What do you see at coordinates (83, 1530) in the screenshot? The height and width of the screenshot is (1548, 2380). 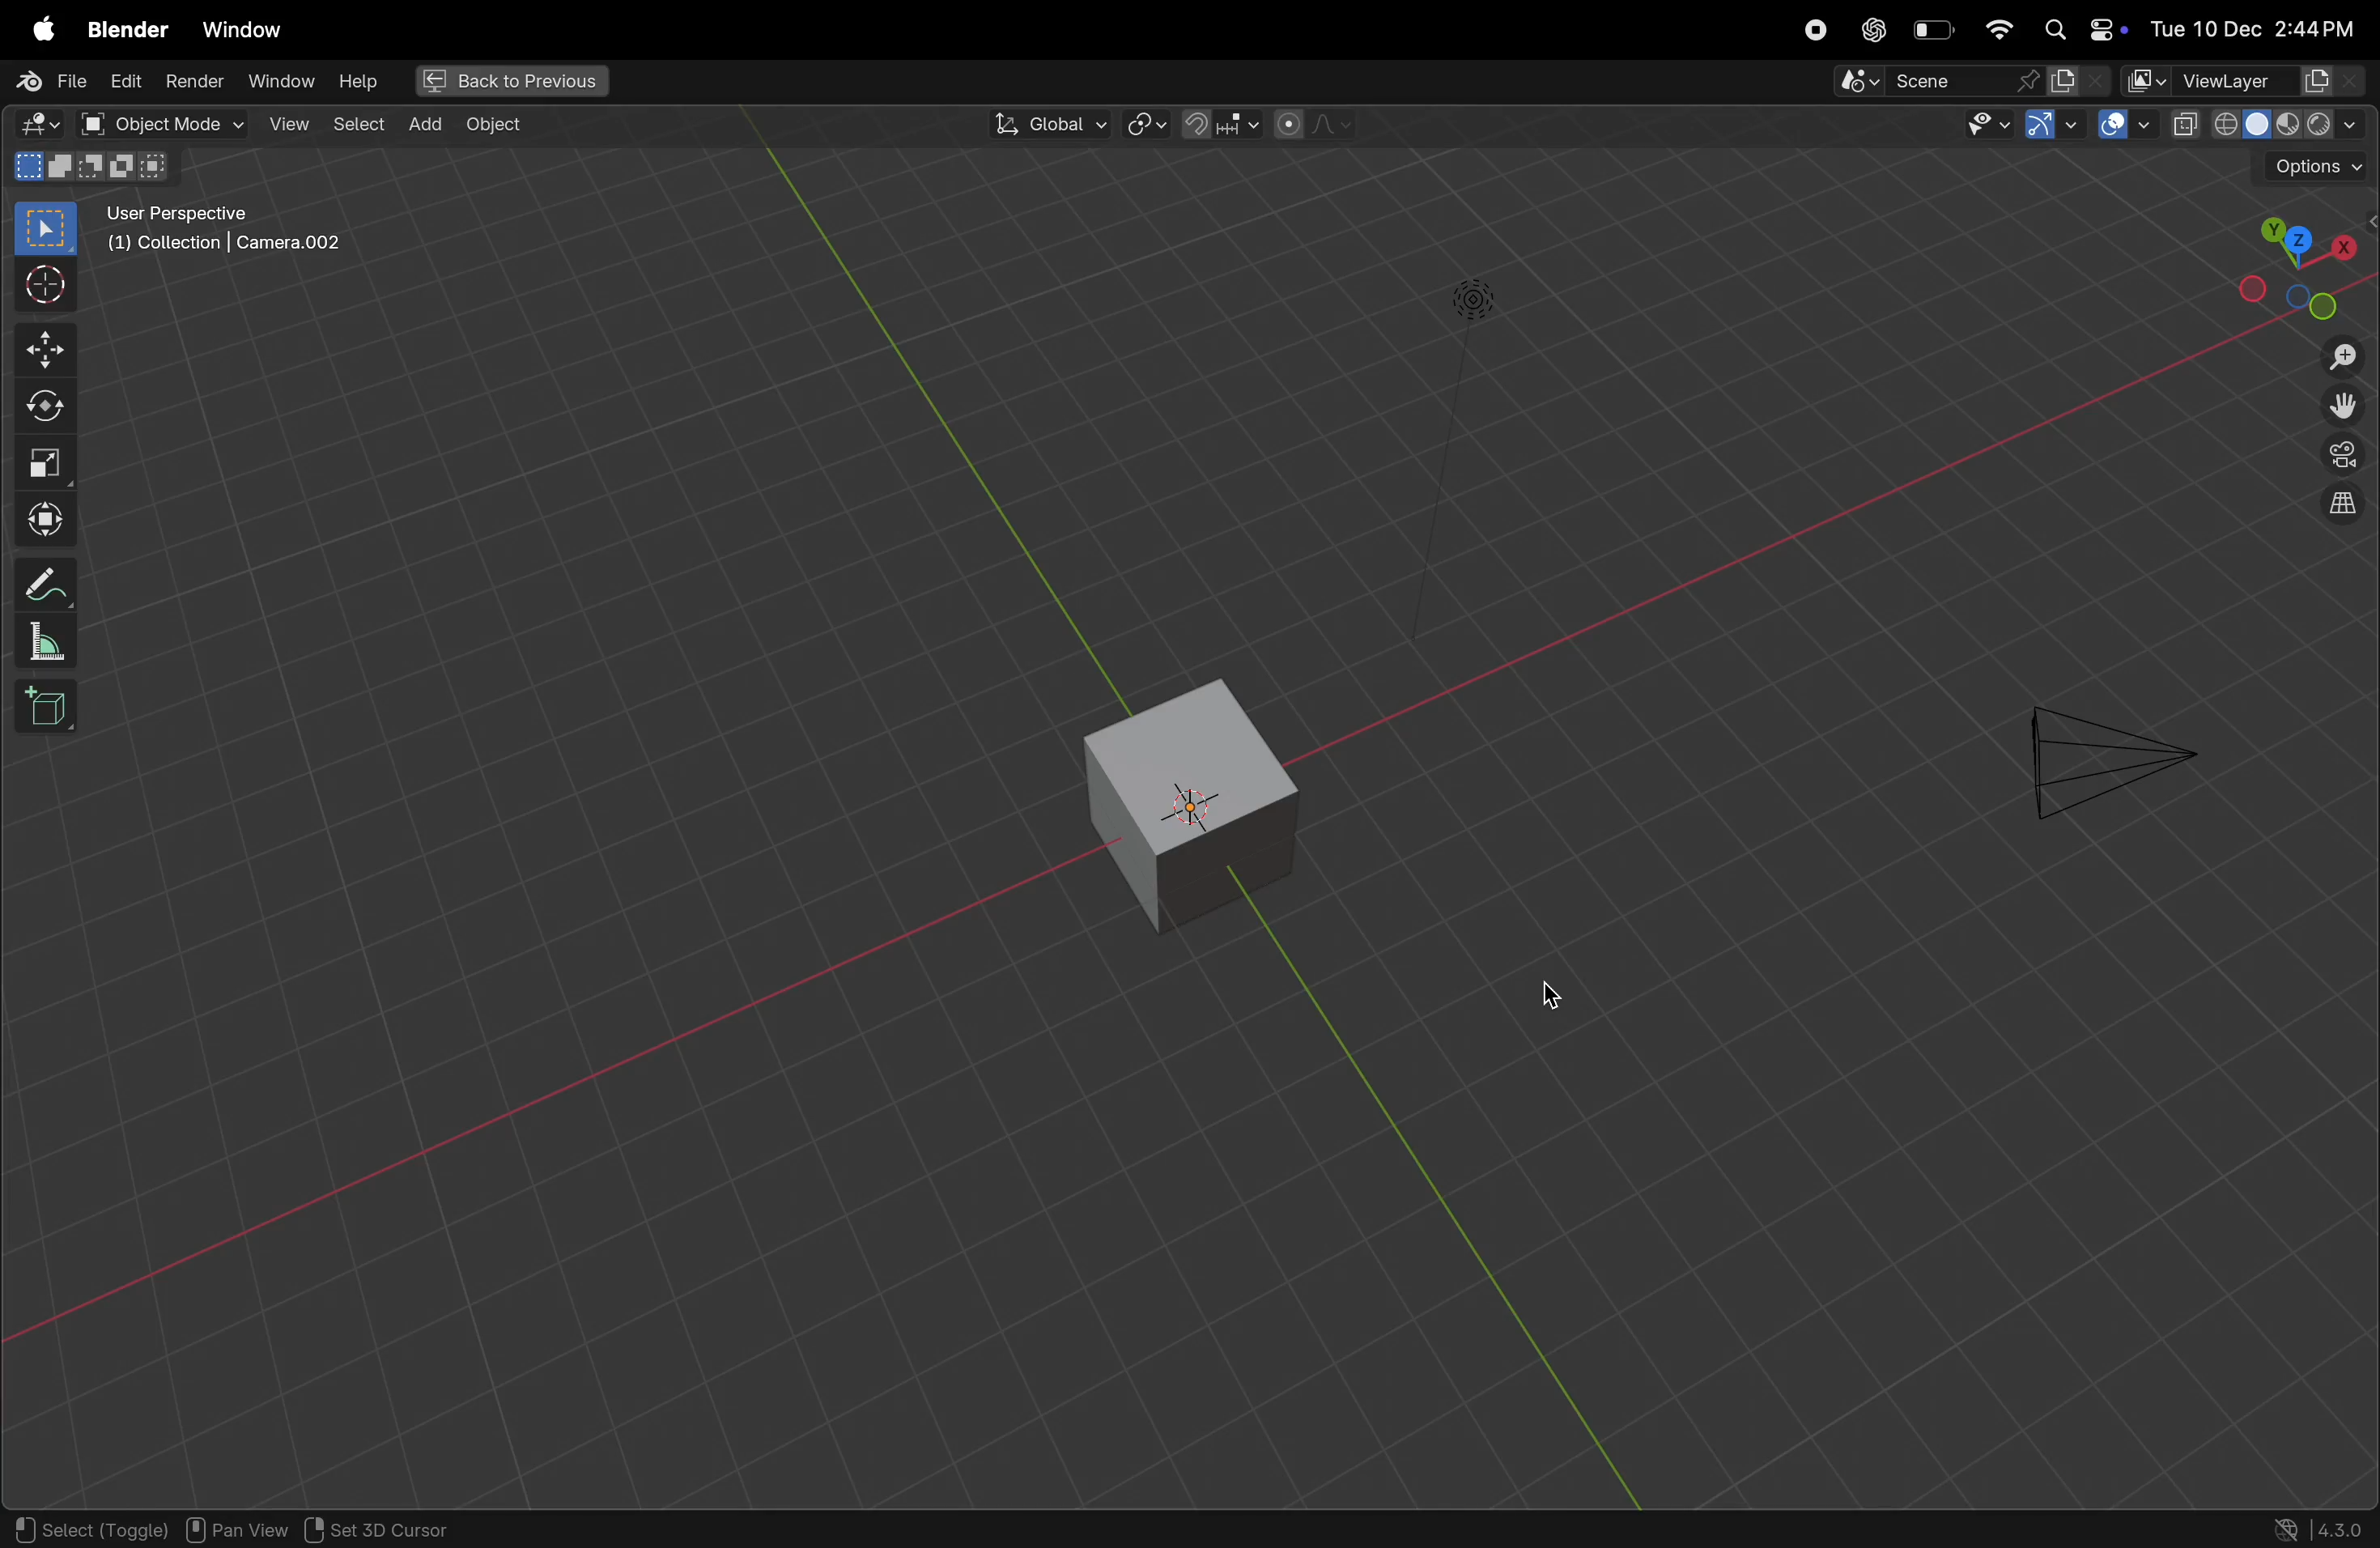 I see `select toggle` at bounding box center [83, 1530].